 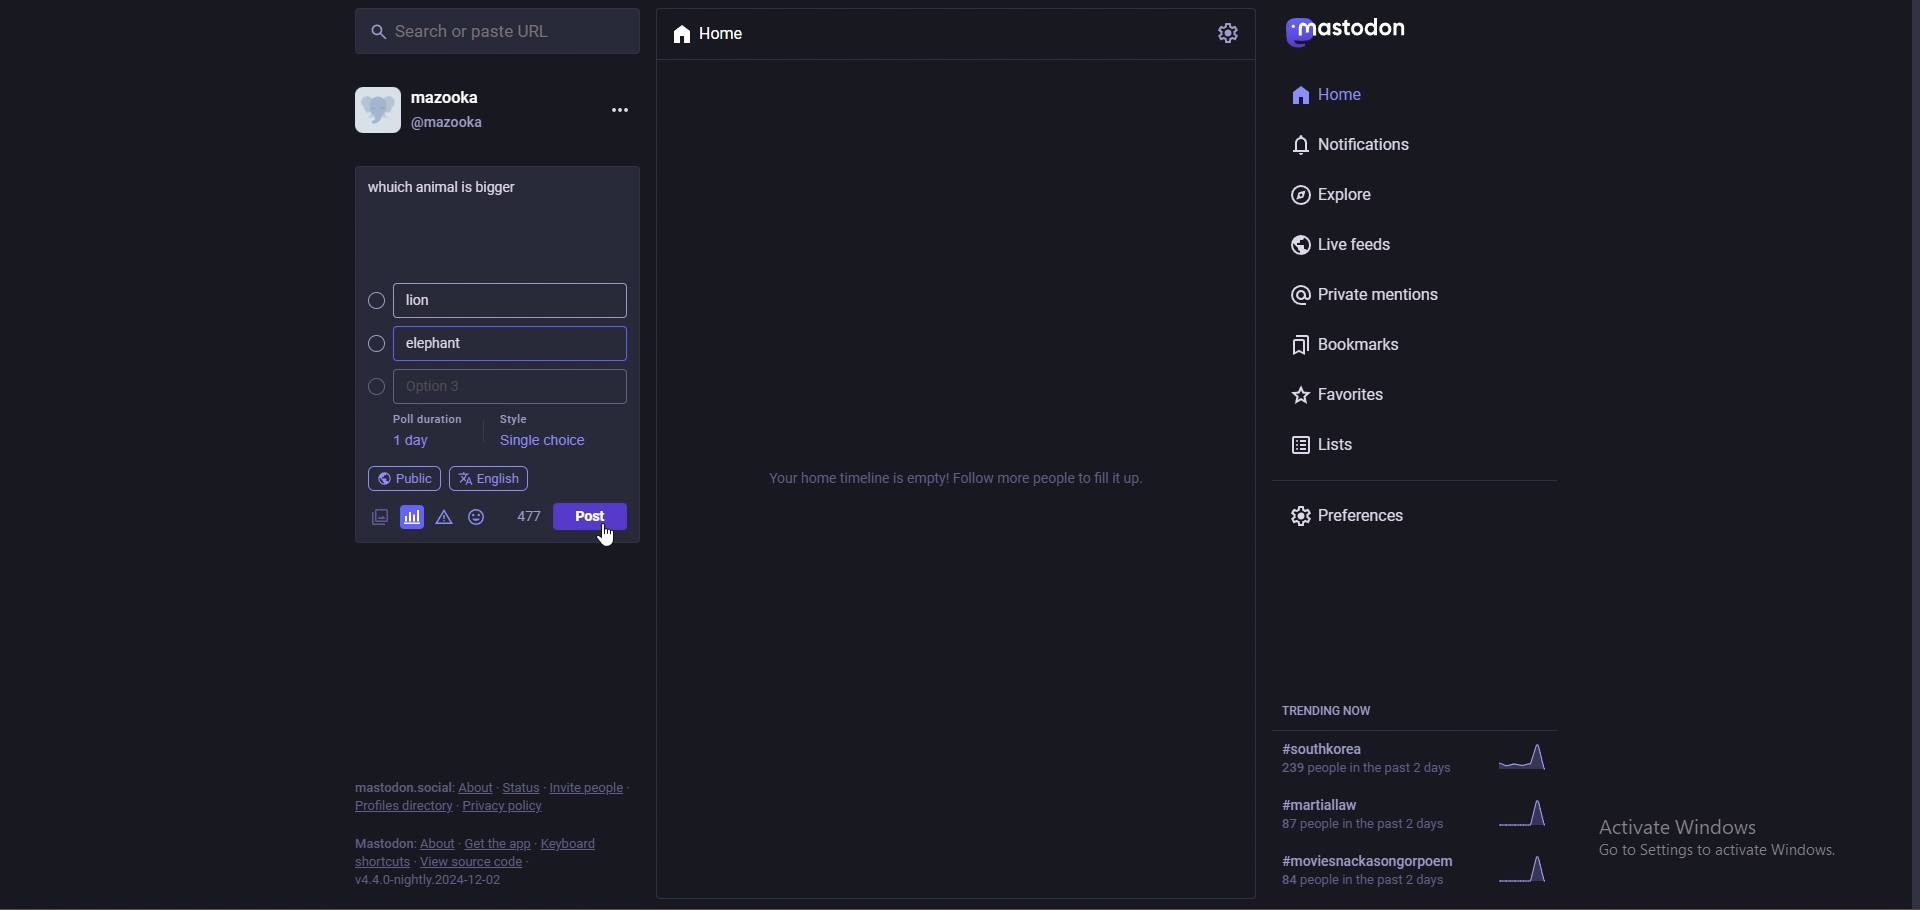 I want to click on image, so click(x=377, y=516).